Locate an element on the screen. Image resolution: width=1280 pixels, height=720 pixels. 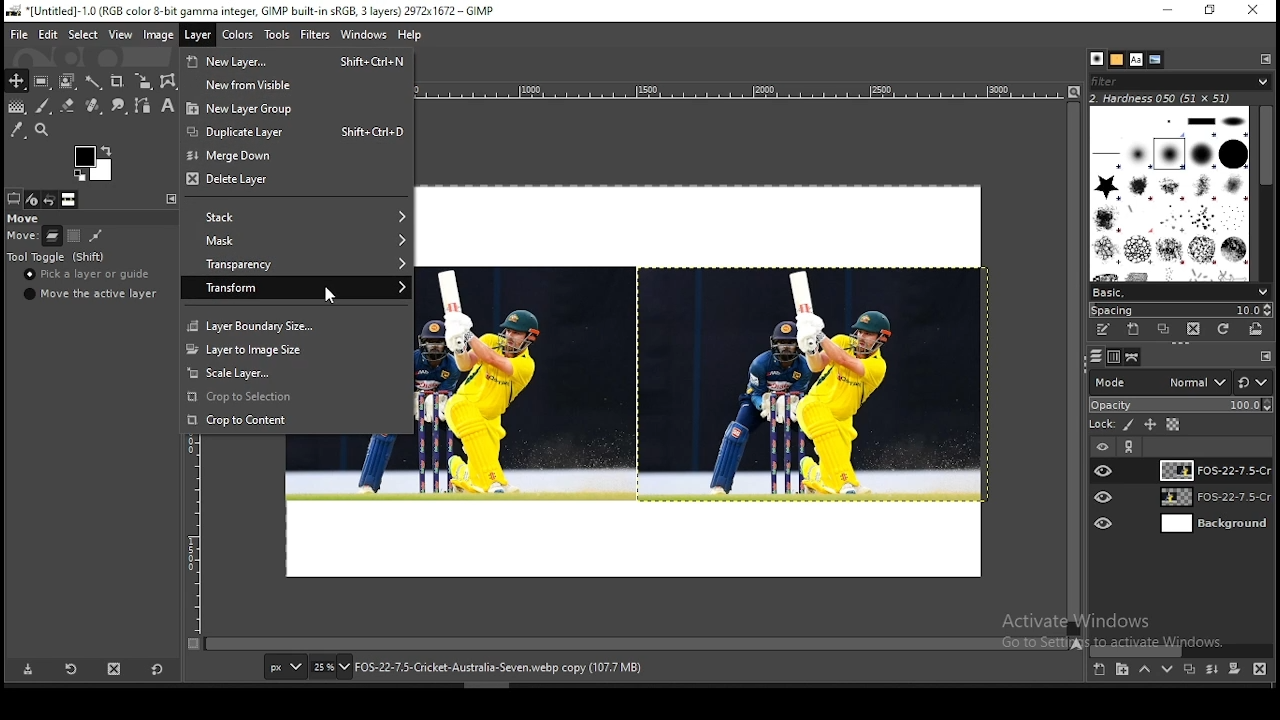
create a new brush is located at coordinates (1133, 329).